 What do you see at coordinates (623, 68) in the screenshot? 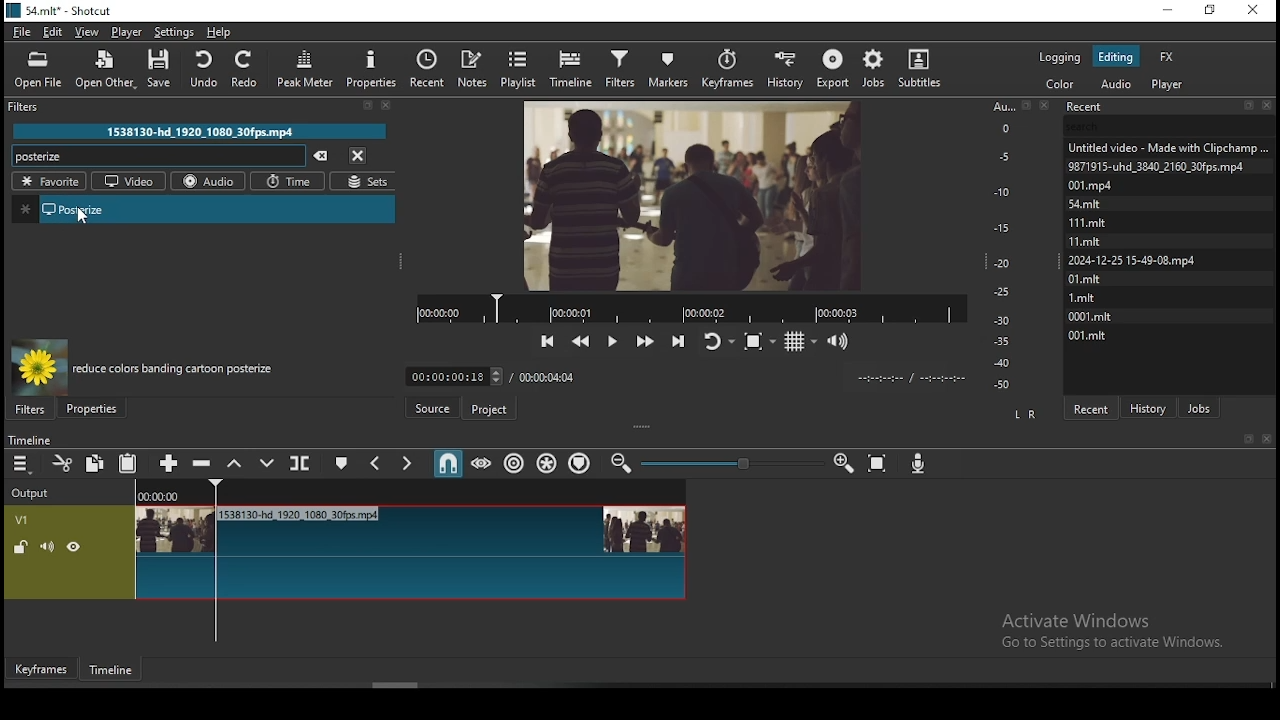
I see `filters` at bounding box center [623, 68].